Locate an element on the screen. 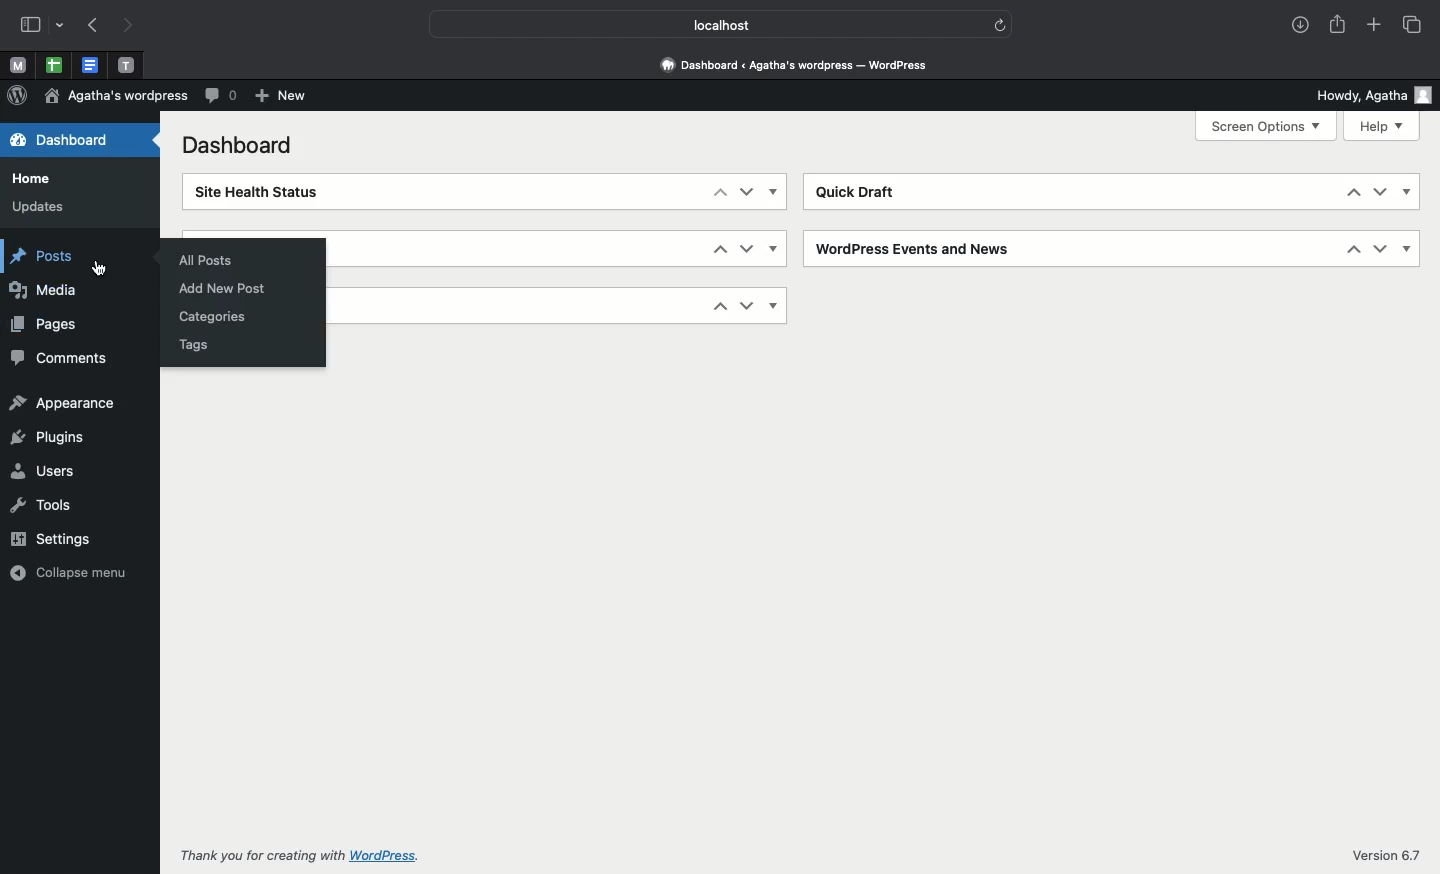  Thank you for creating with is located at coordinates (254, 857).